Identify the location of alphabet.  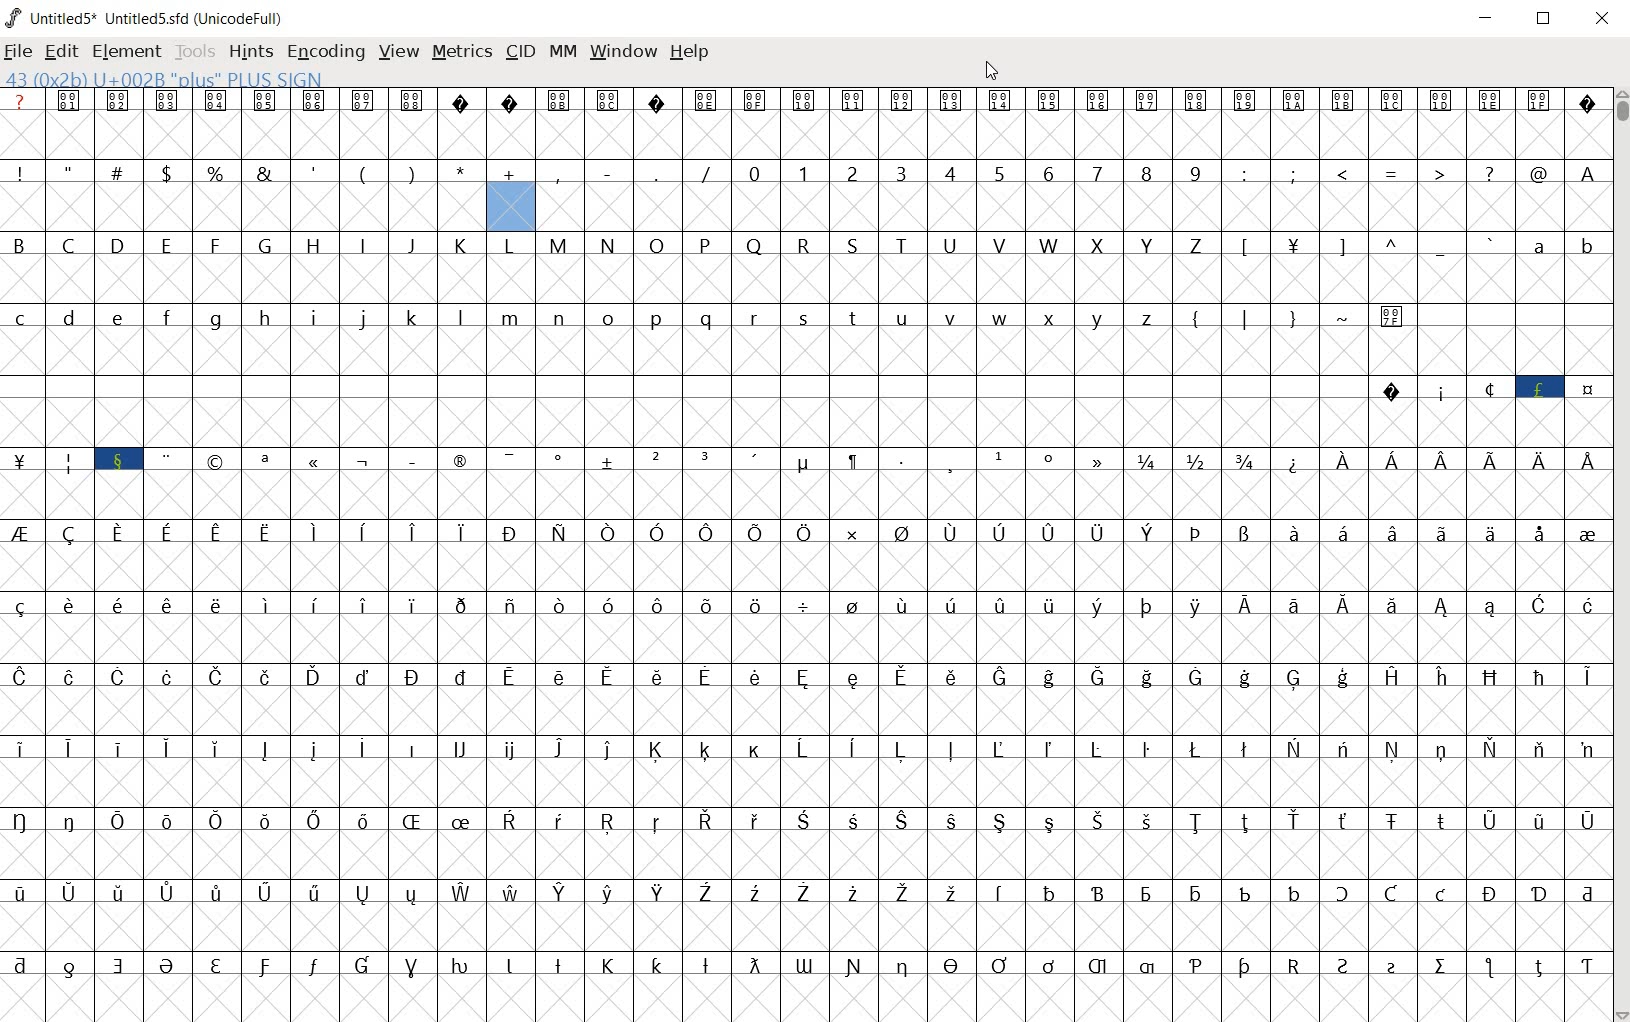
(1563, 267).